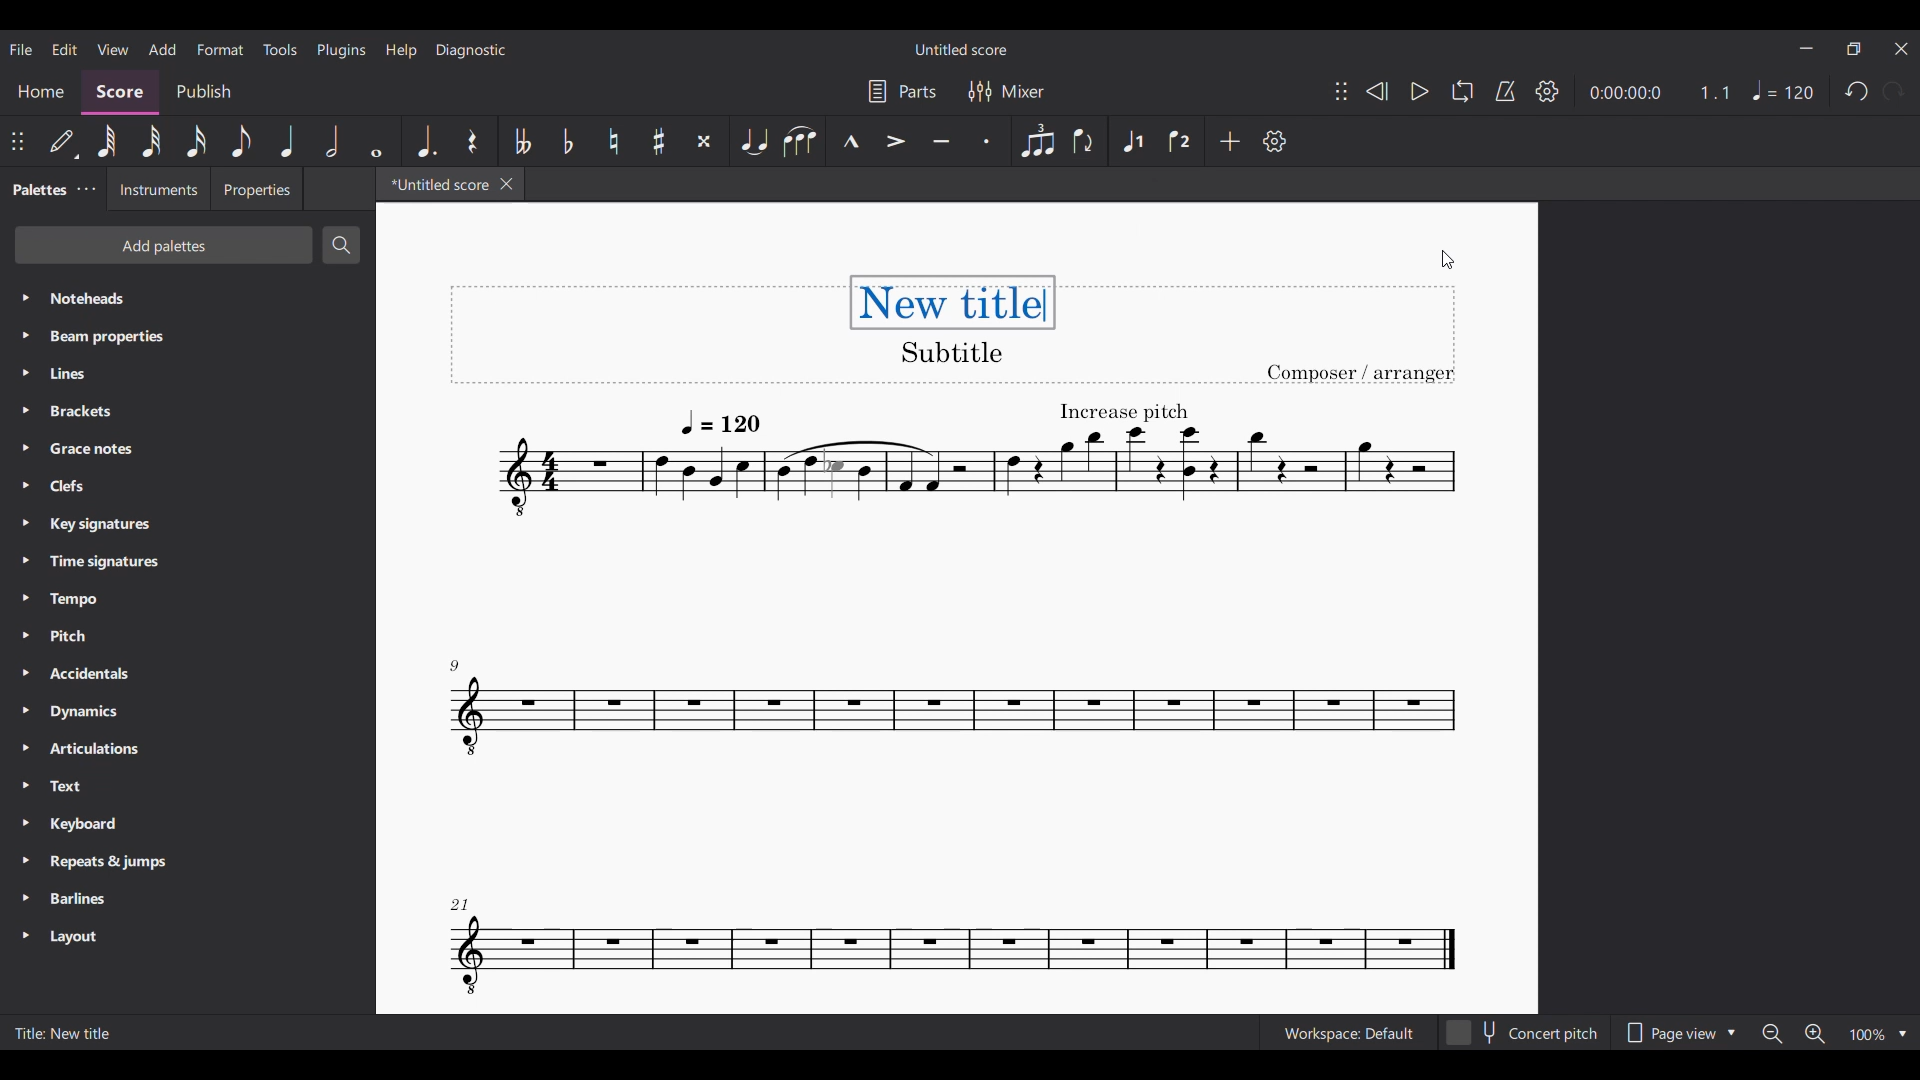  Describe the element at coordinates (189, 900) in the screenshot. I see `Barlines` at that location.